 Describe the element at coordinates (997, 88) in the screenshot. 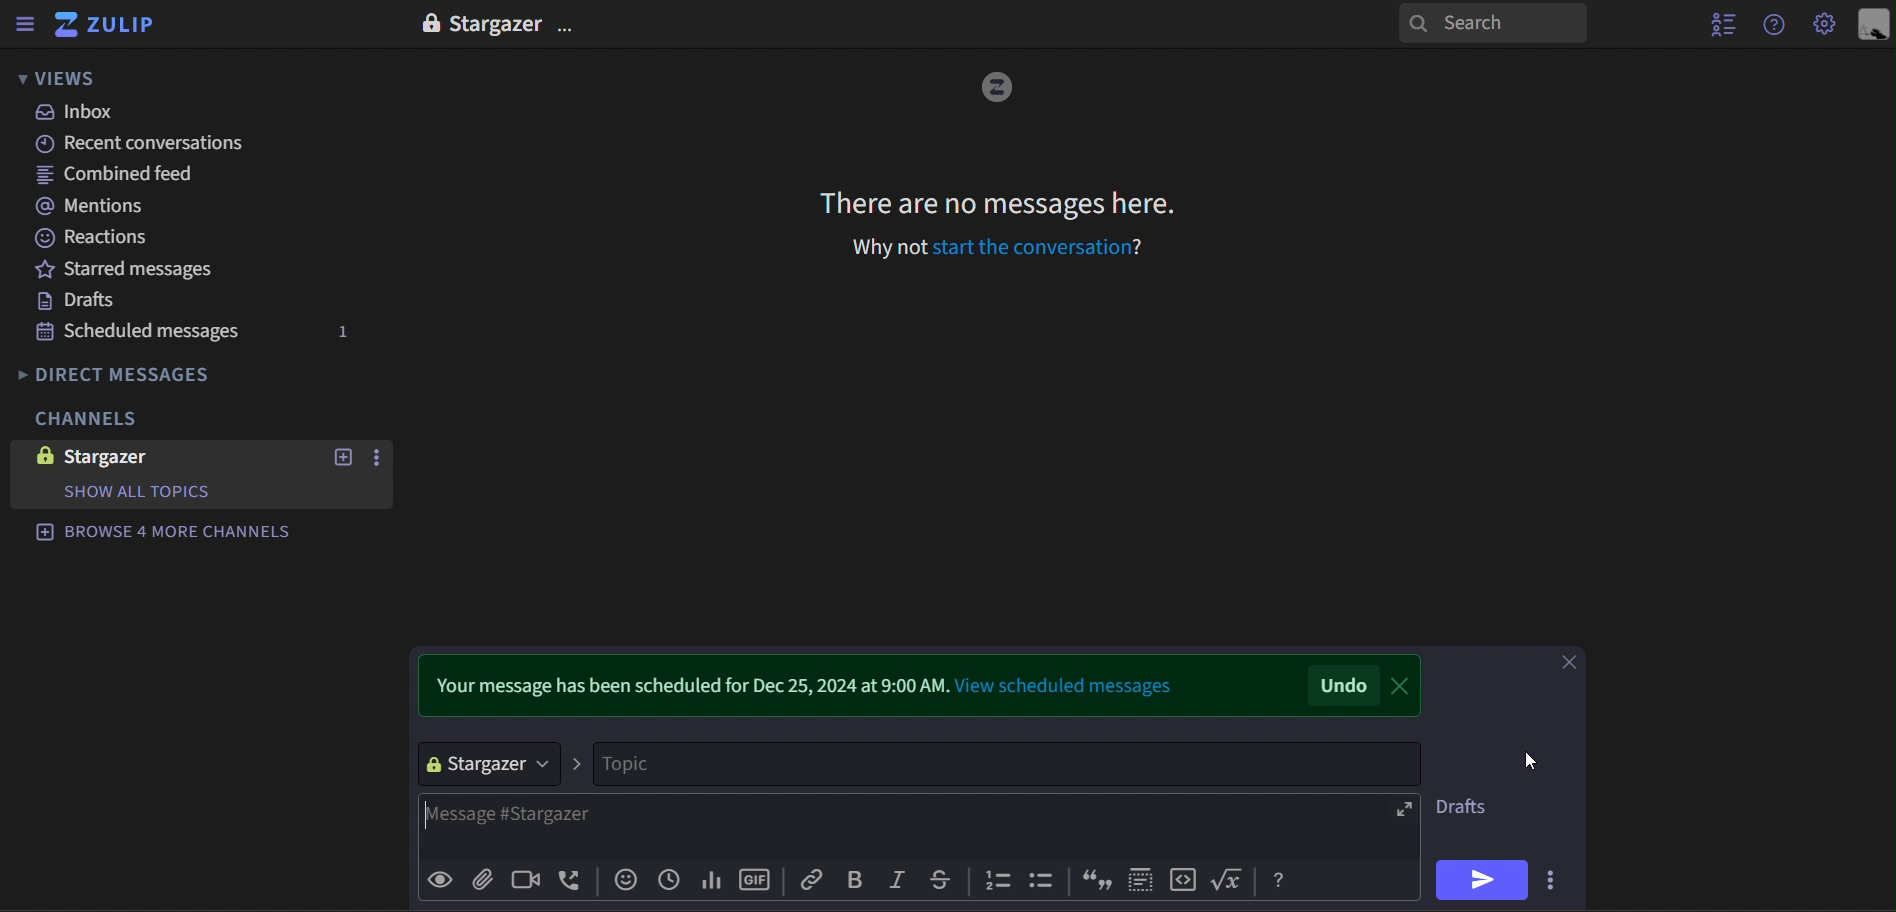

I see `image` at that location.